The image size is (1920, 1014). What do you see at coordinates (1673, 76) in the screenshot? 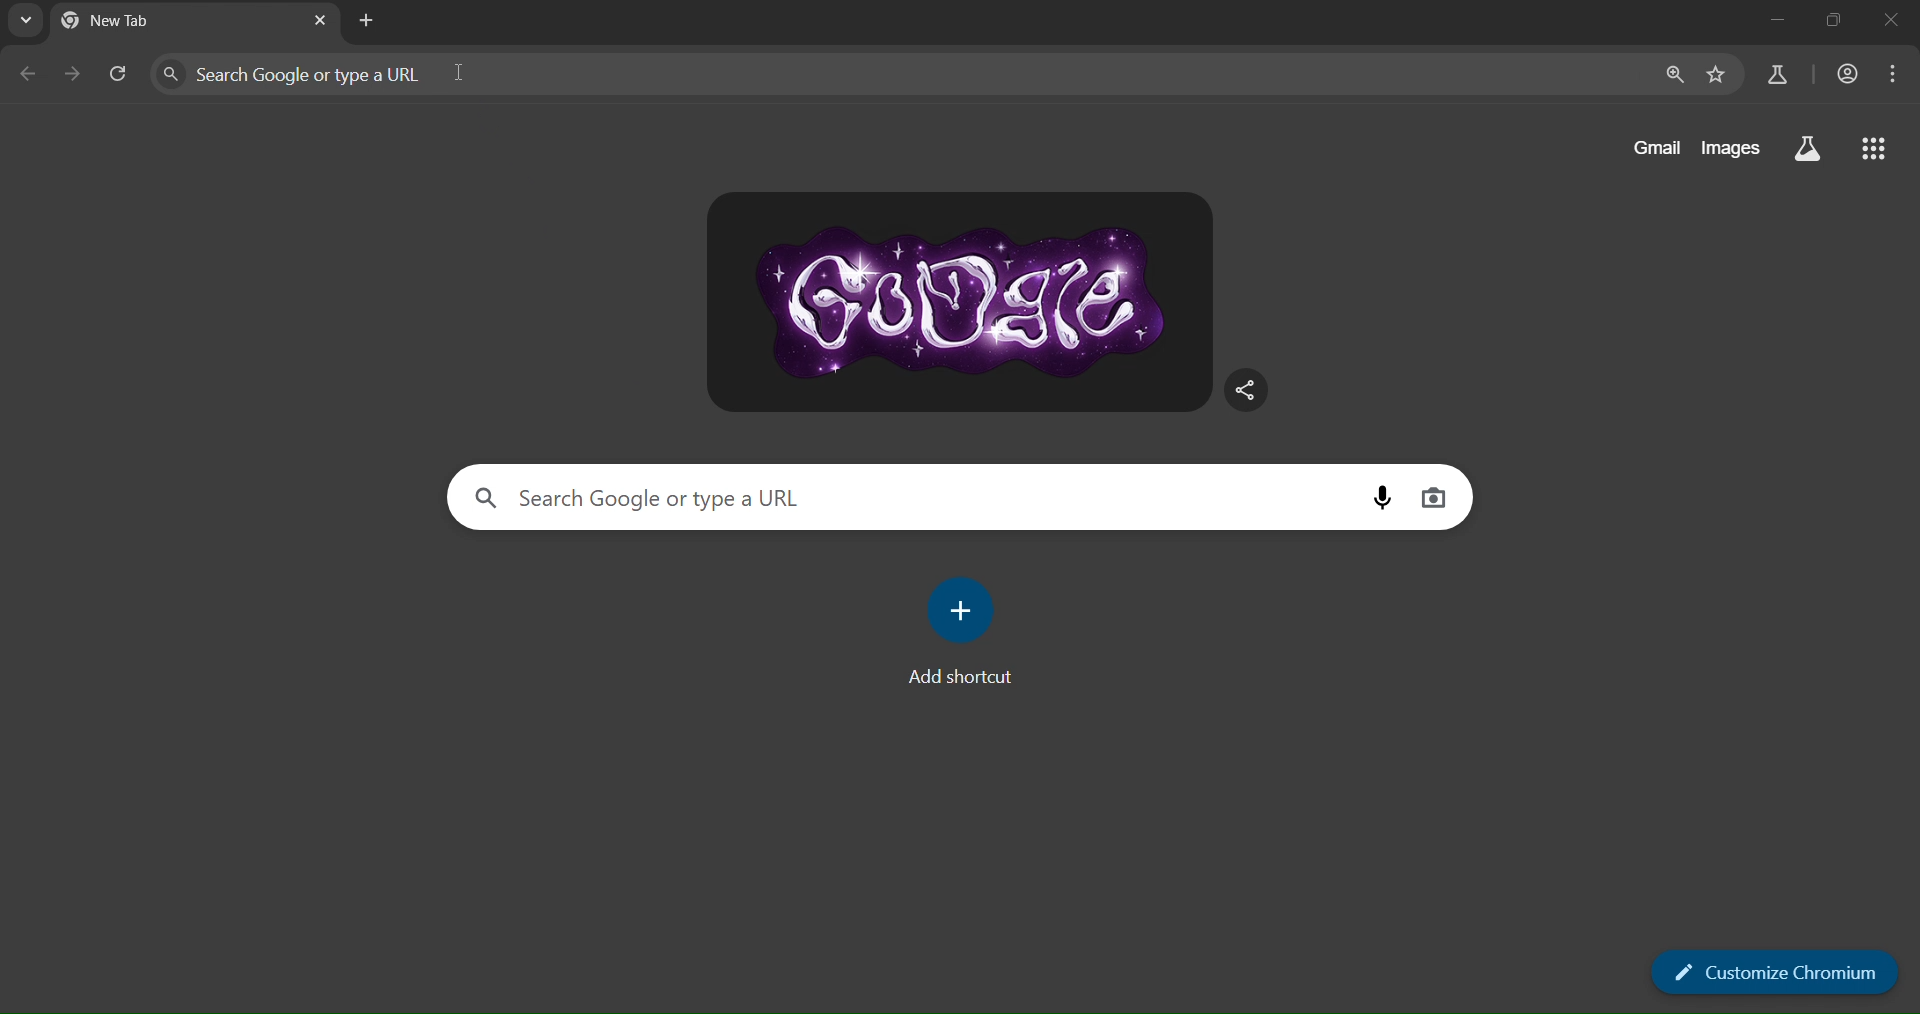
I see `zoom` at bounding box center [1673, 76].